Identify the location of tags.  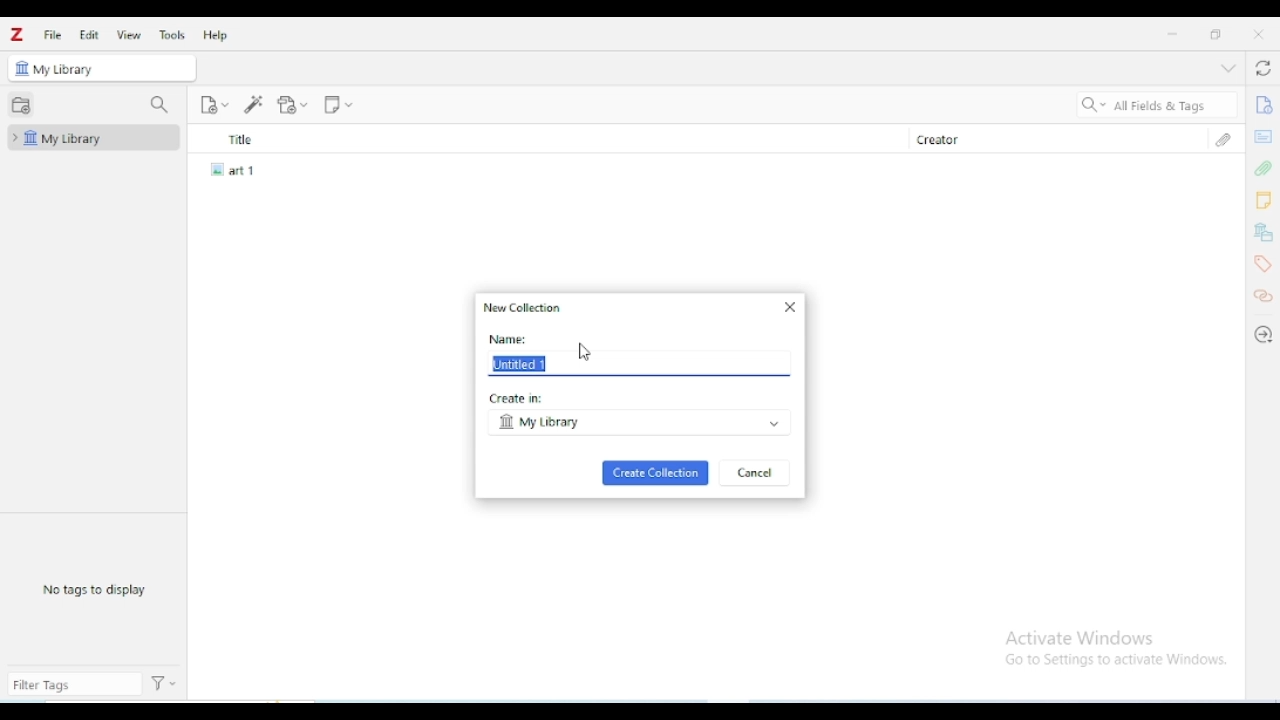
(1263, 264).